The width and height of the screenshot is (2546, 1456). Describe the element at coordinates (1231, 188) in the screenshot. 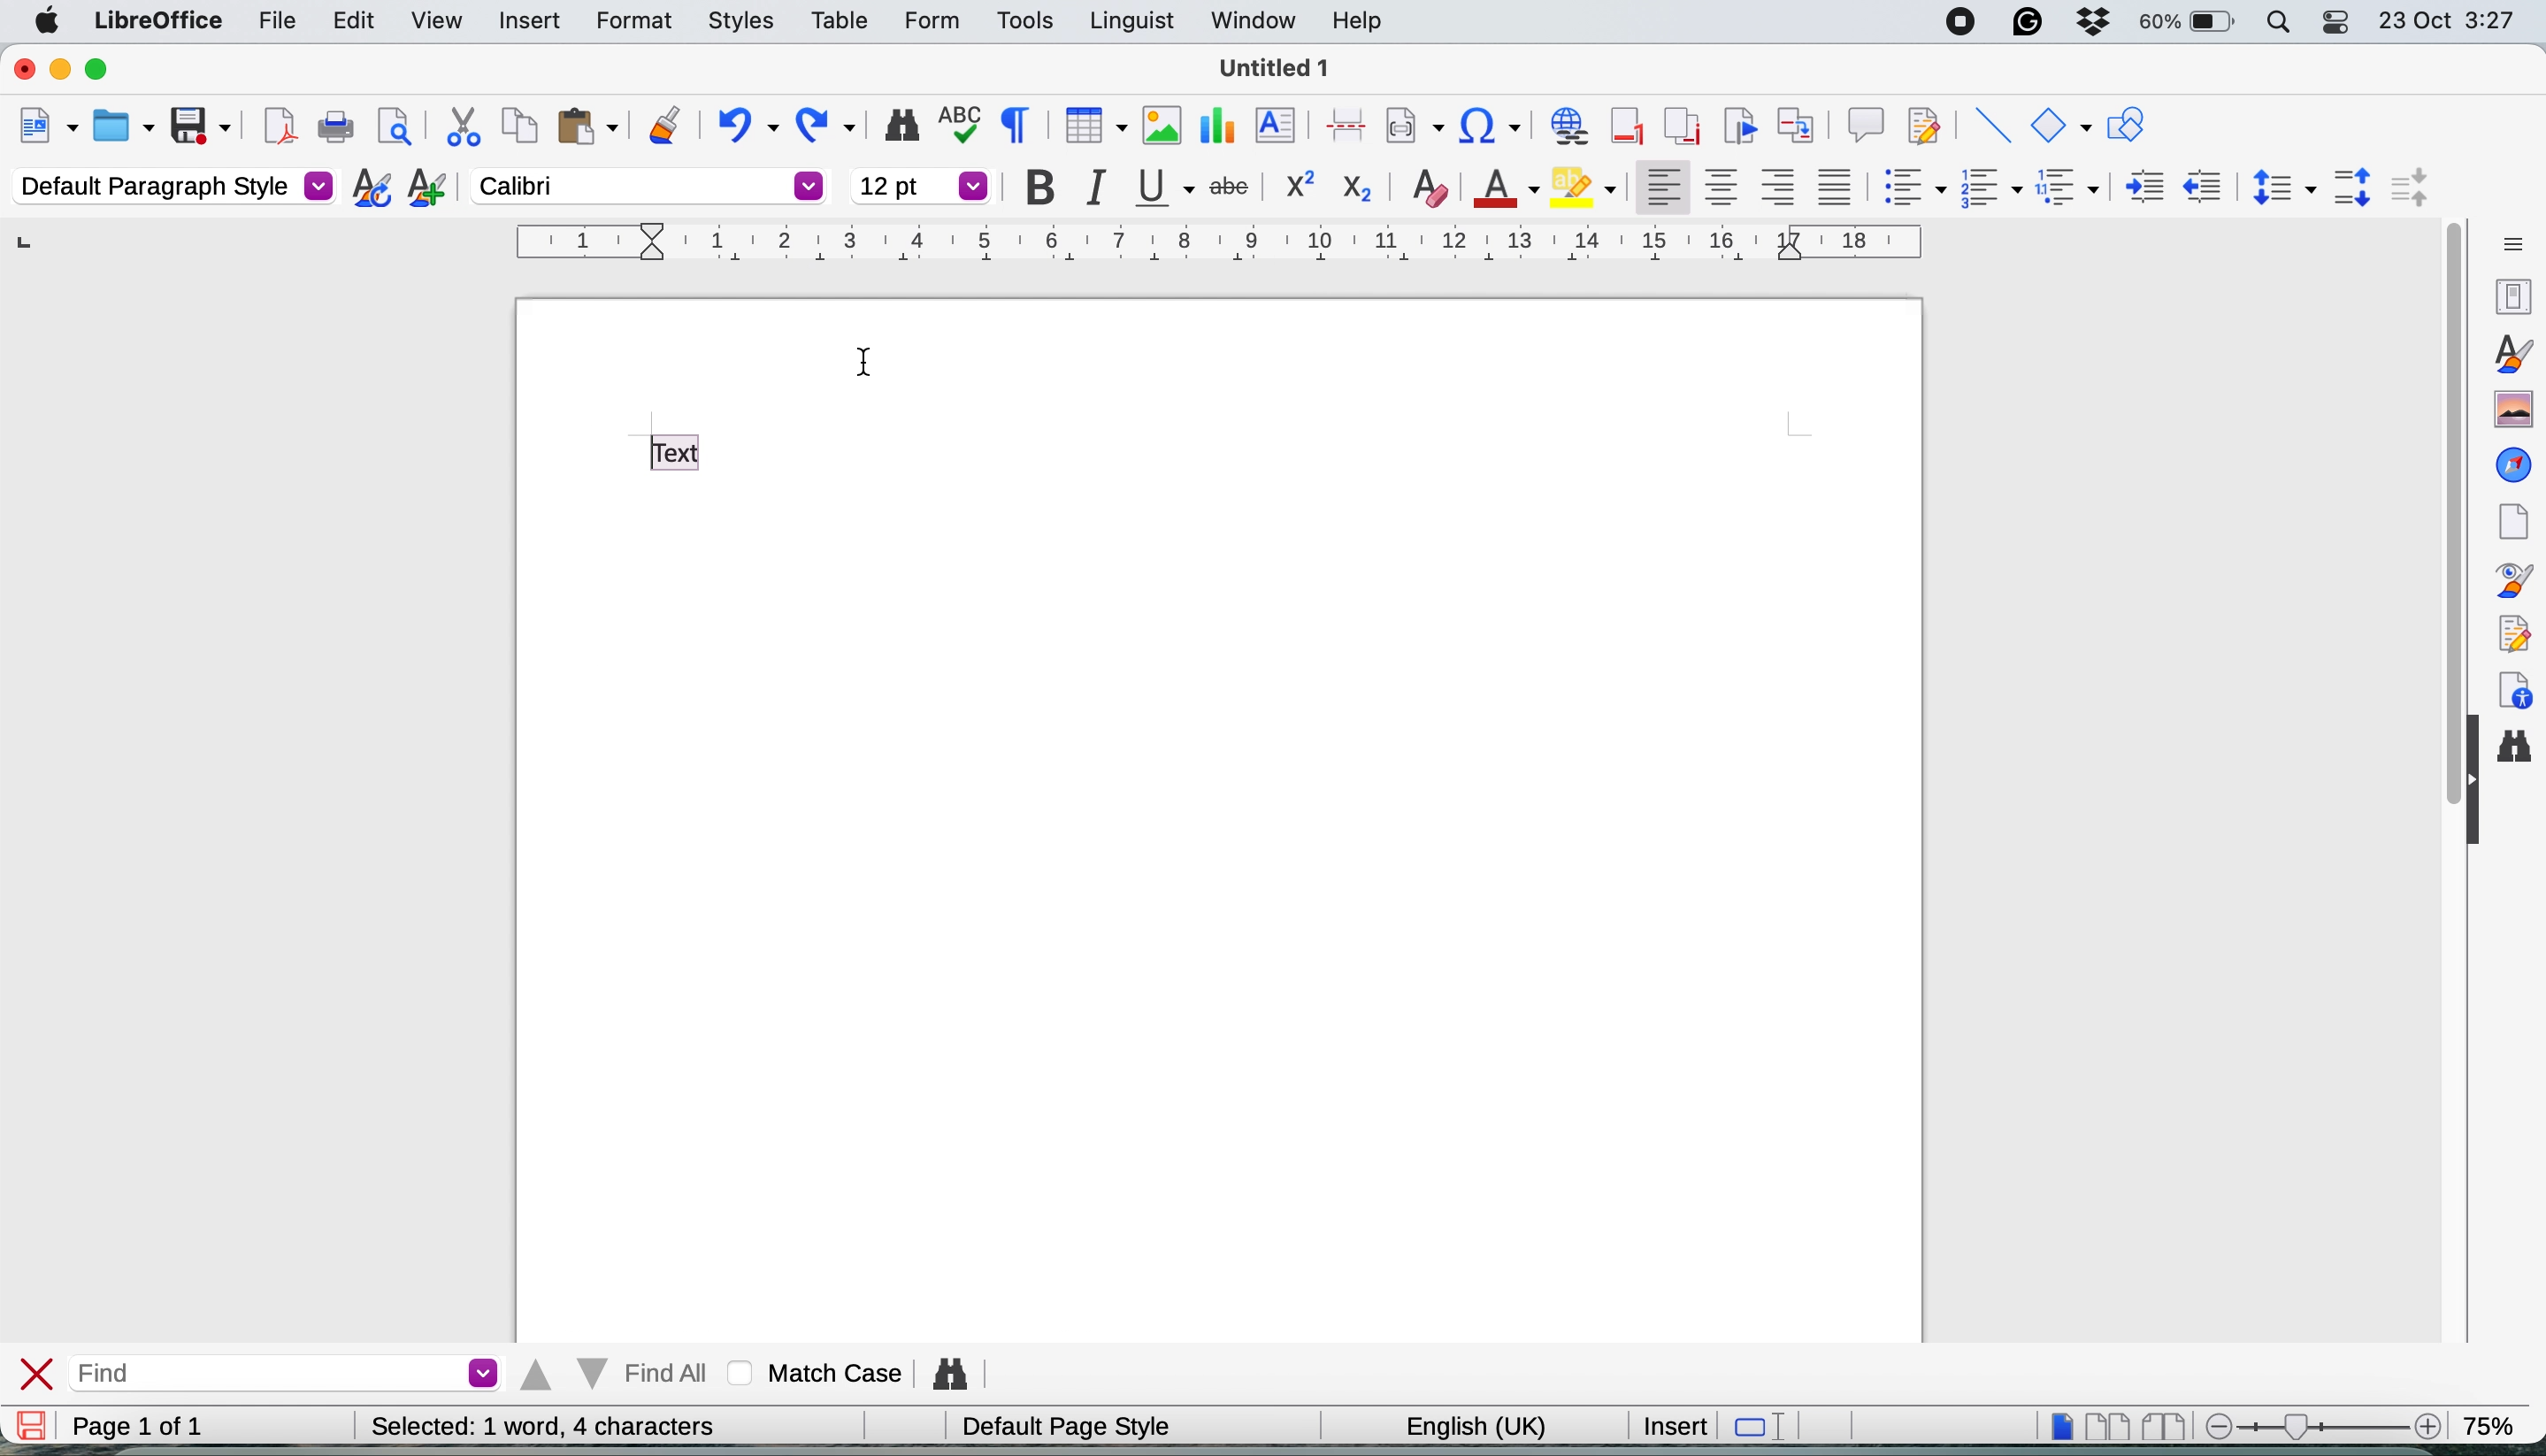

I see `strikethrough` at that location.